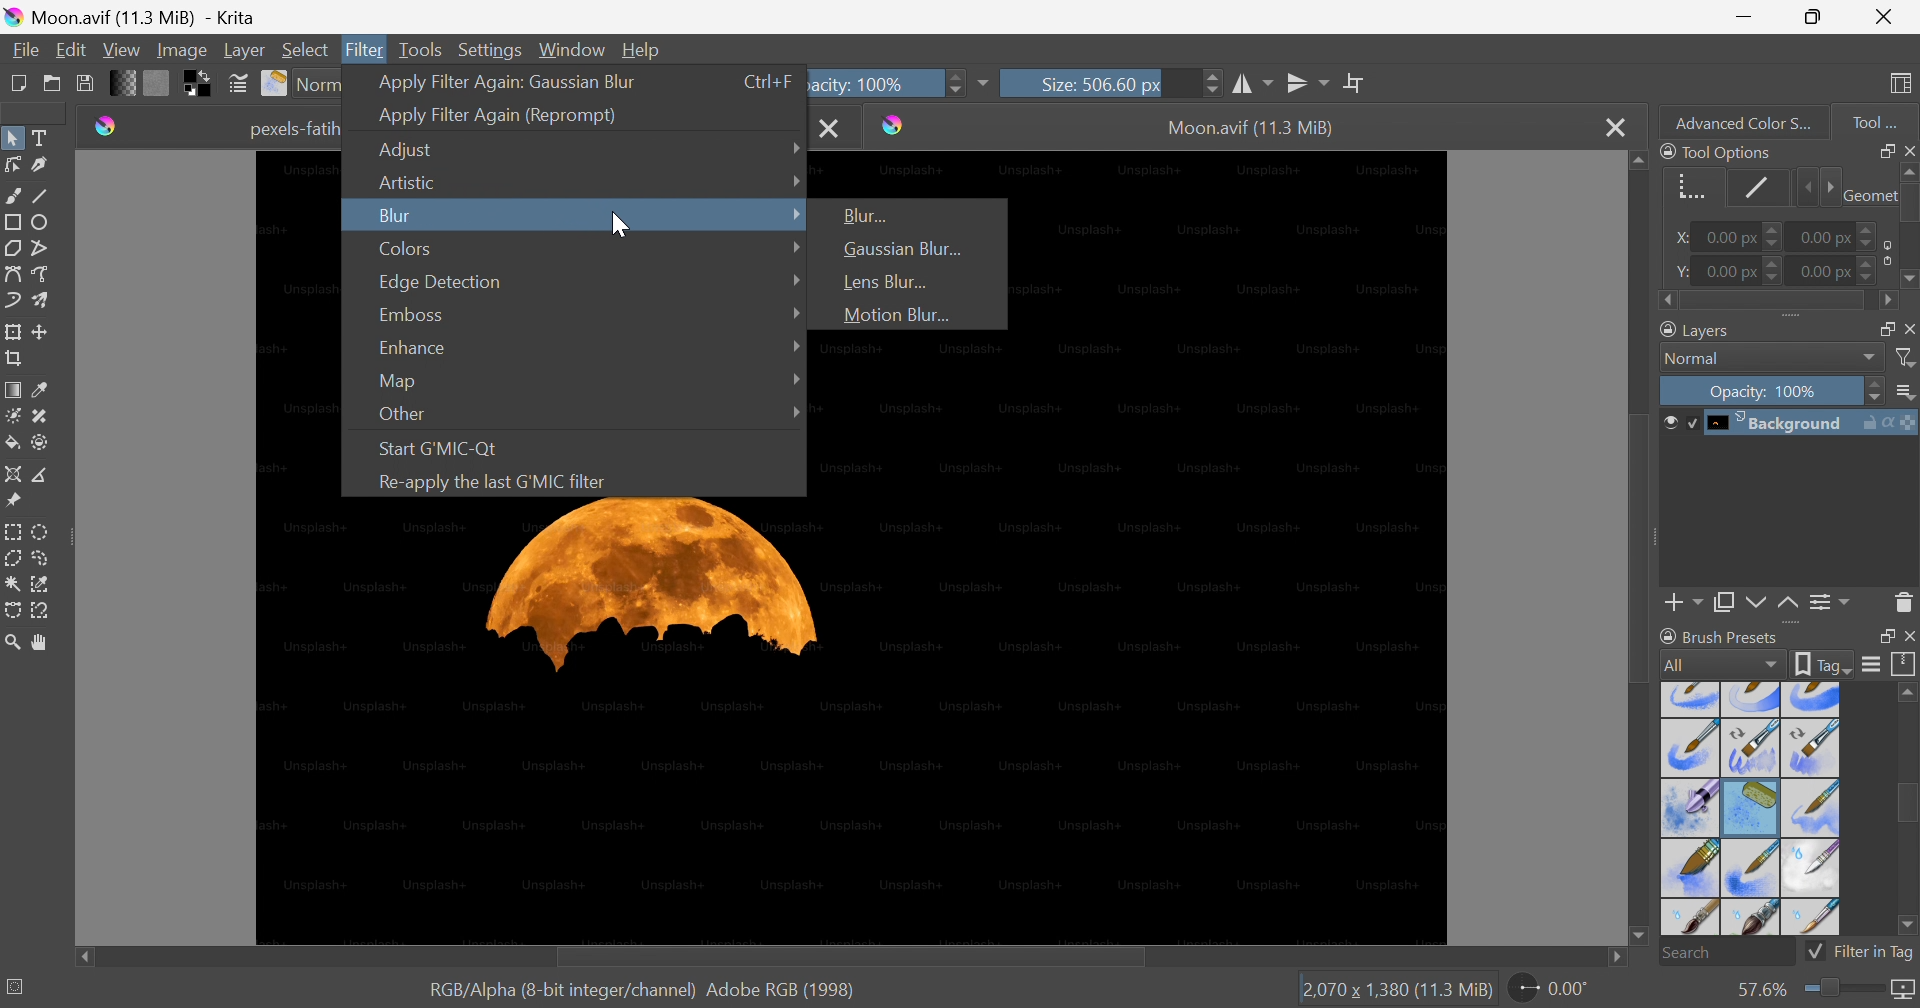 Image resolution: width=1920 pixels, height=1008 pixels. What do you see at coordinates (13, 442) in the screenshot?
I see `Fill a contiguous area of color with a color or a fill selection` at bounding box center [13, 442].